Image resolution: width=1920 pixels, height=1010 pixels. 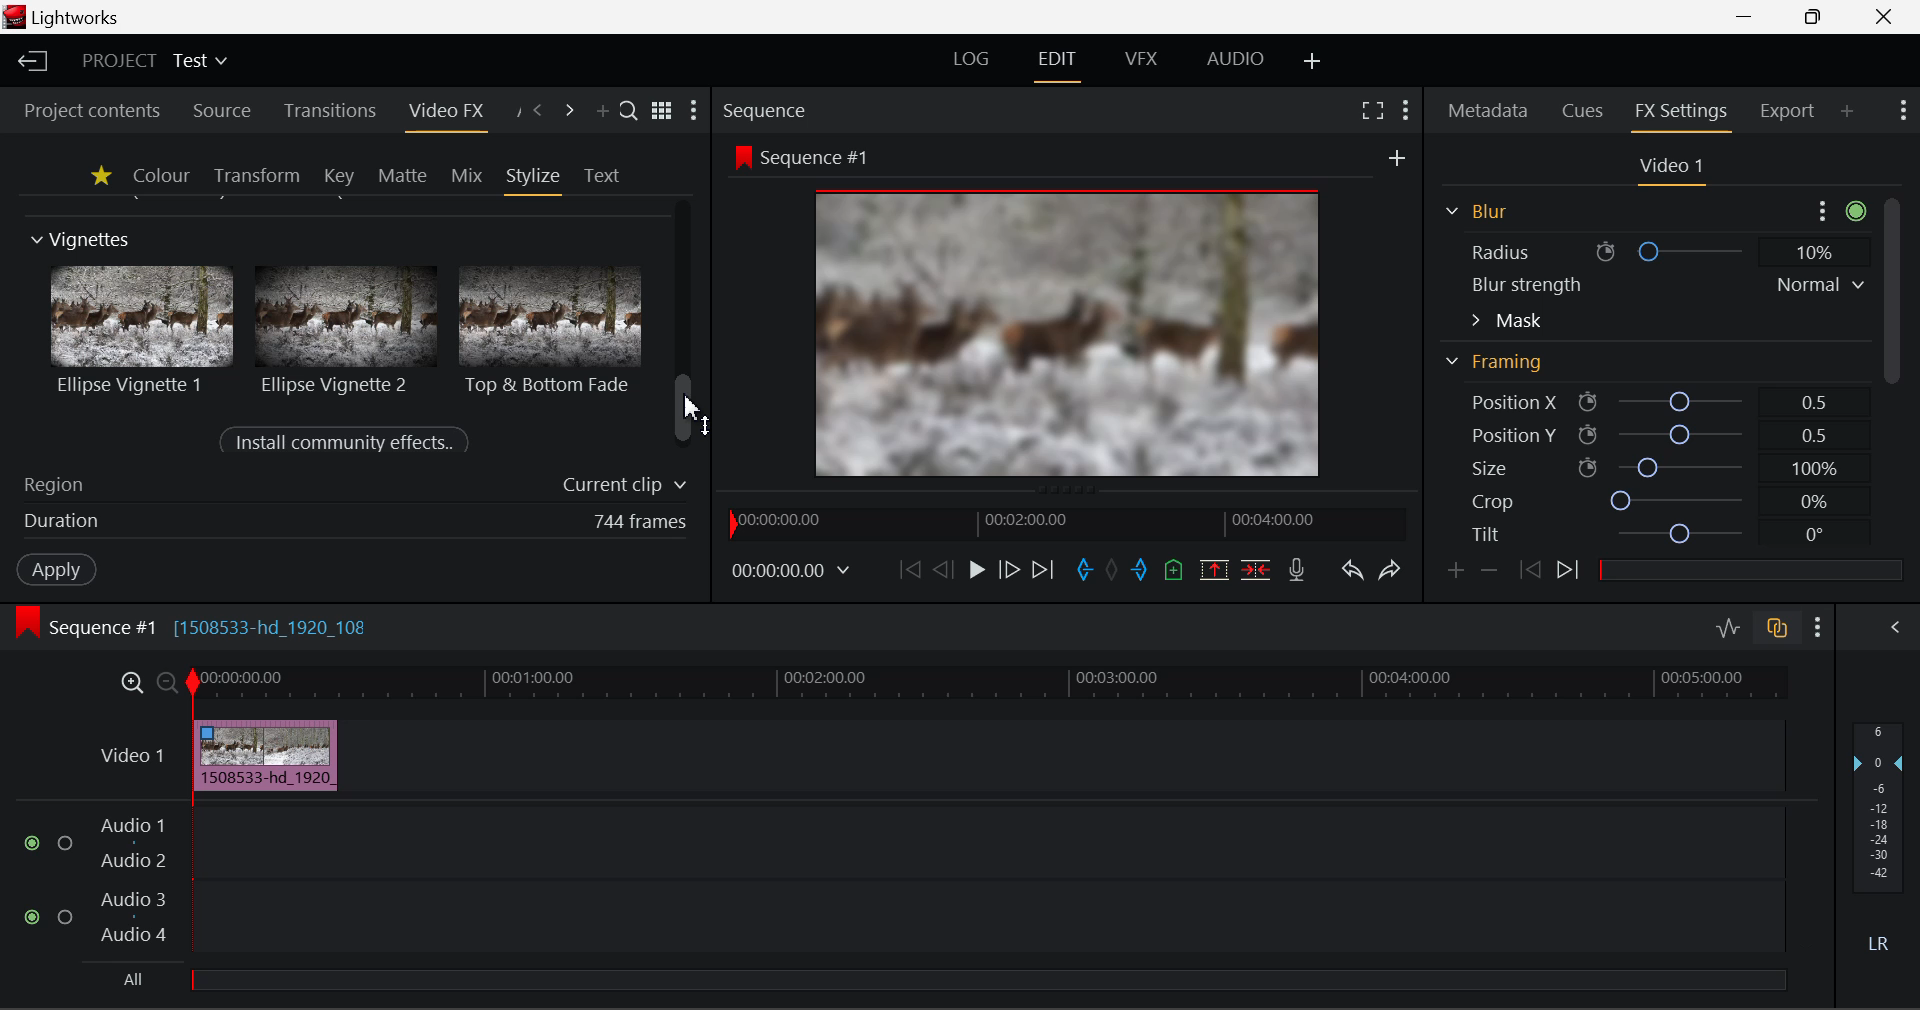 I want to click on Region of Effect, so click(x=347, y=486).